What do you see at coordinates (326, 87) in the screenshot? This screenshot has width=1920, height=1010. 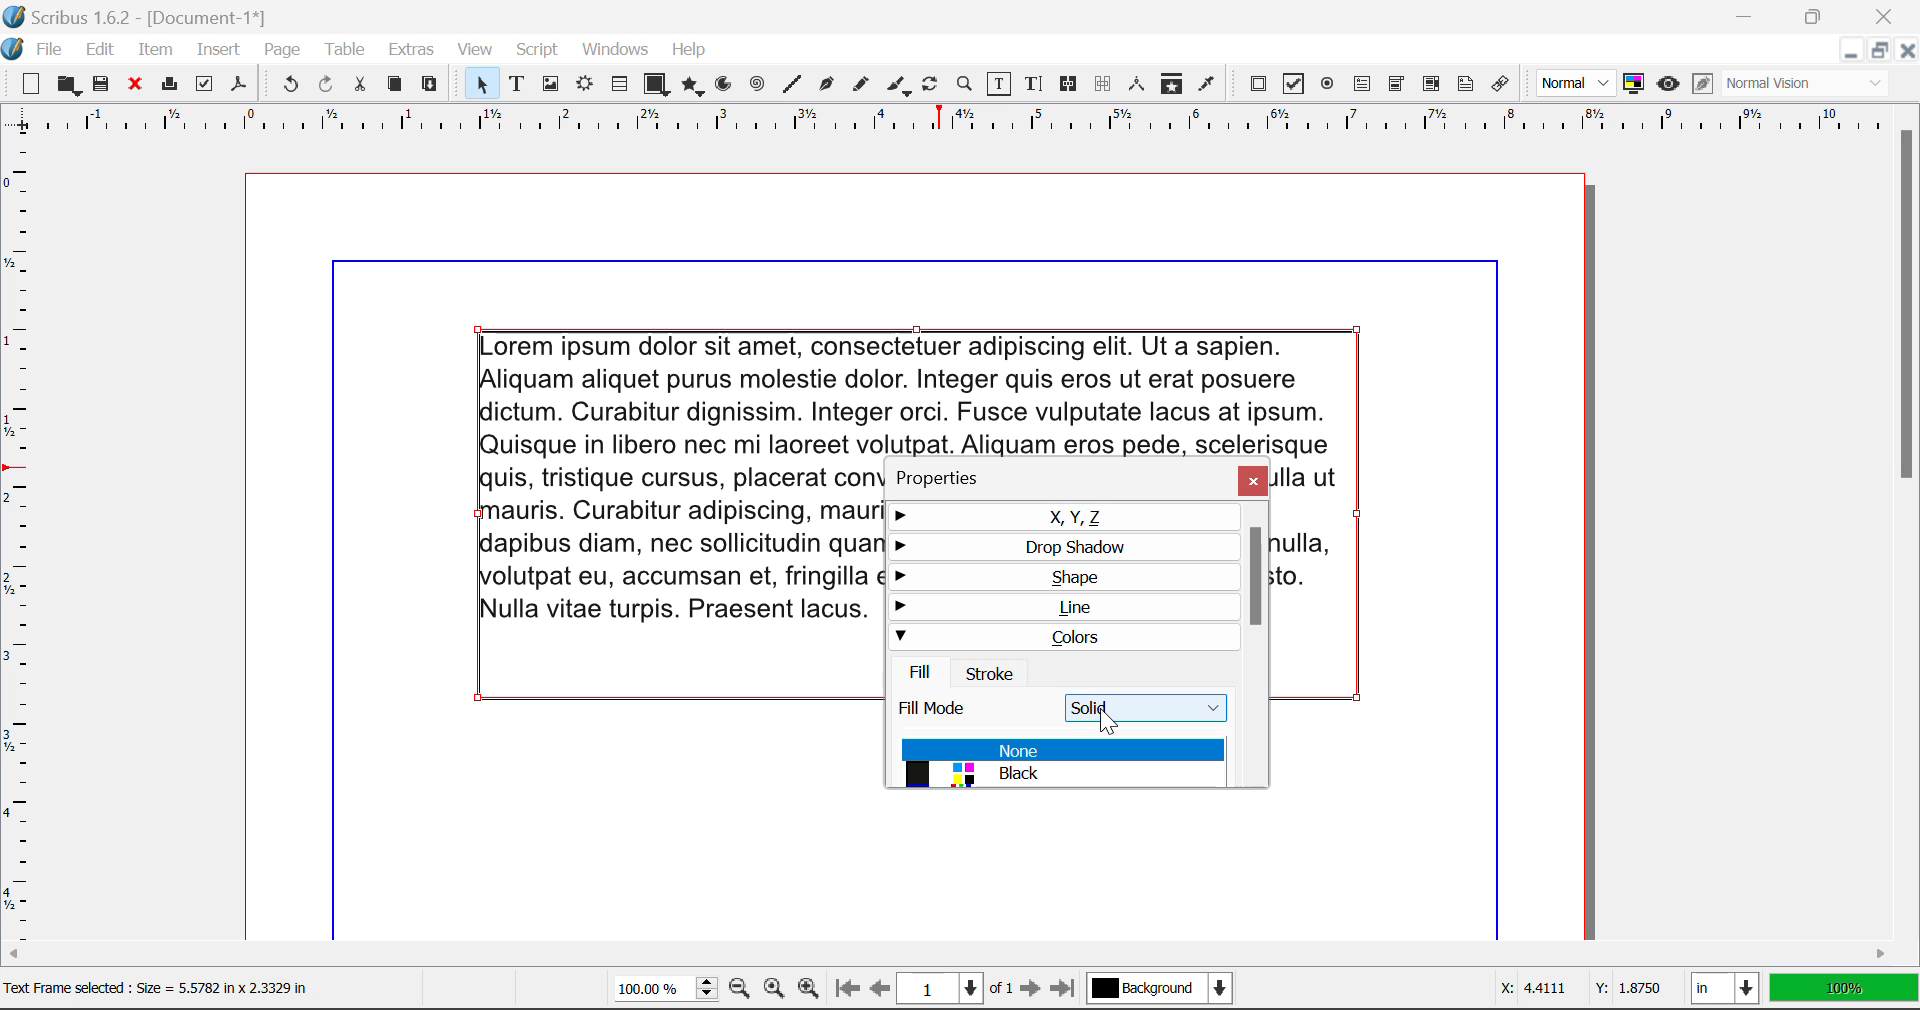 I see `Redo` at bounding box center [326, 87].